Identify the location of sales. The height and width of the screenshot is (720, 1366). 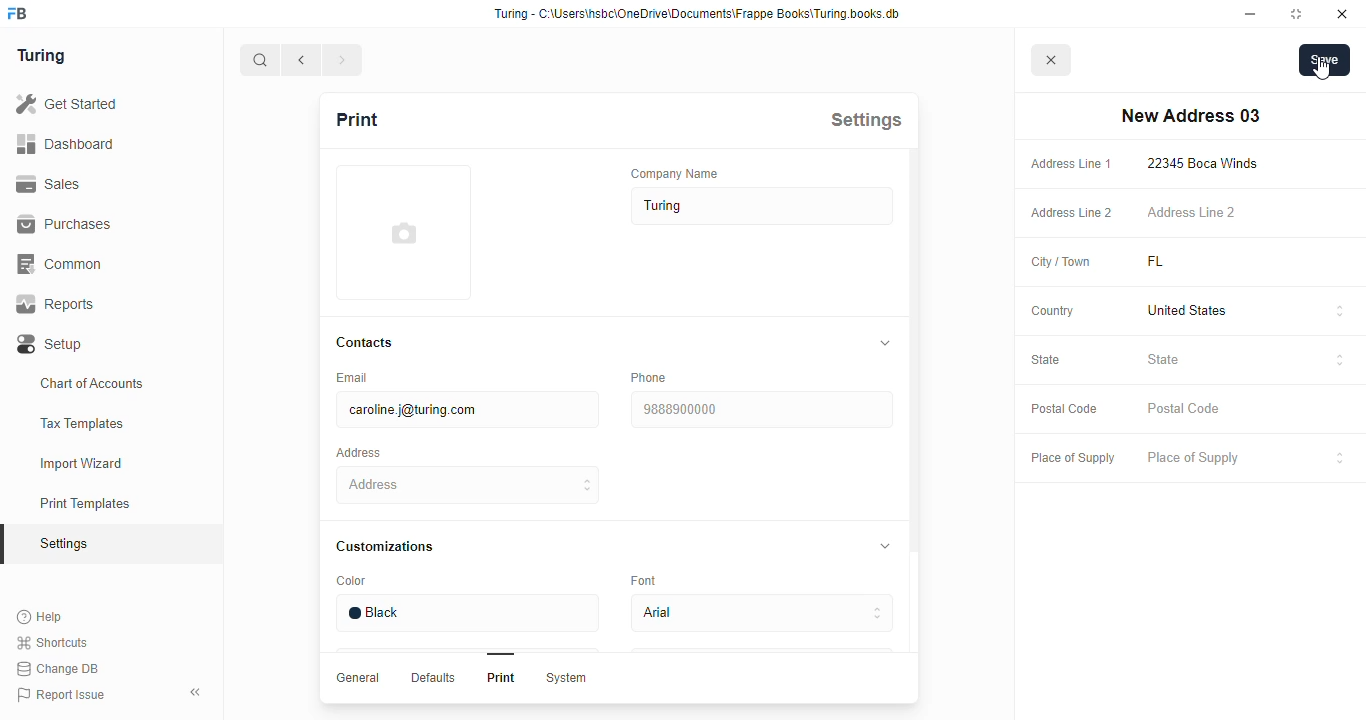
(52, 184).